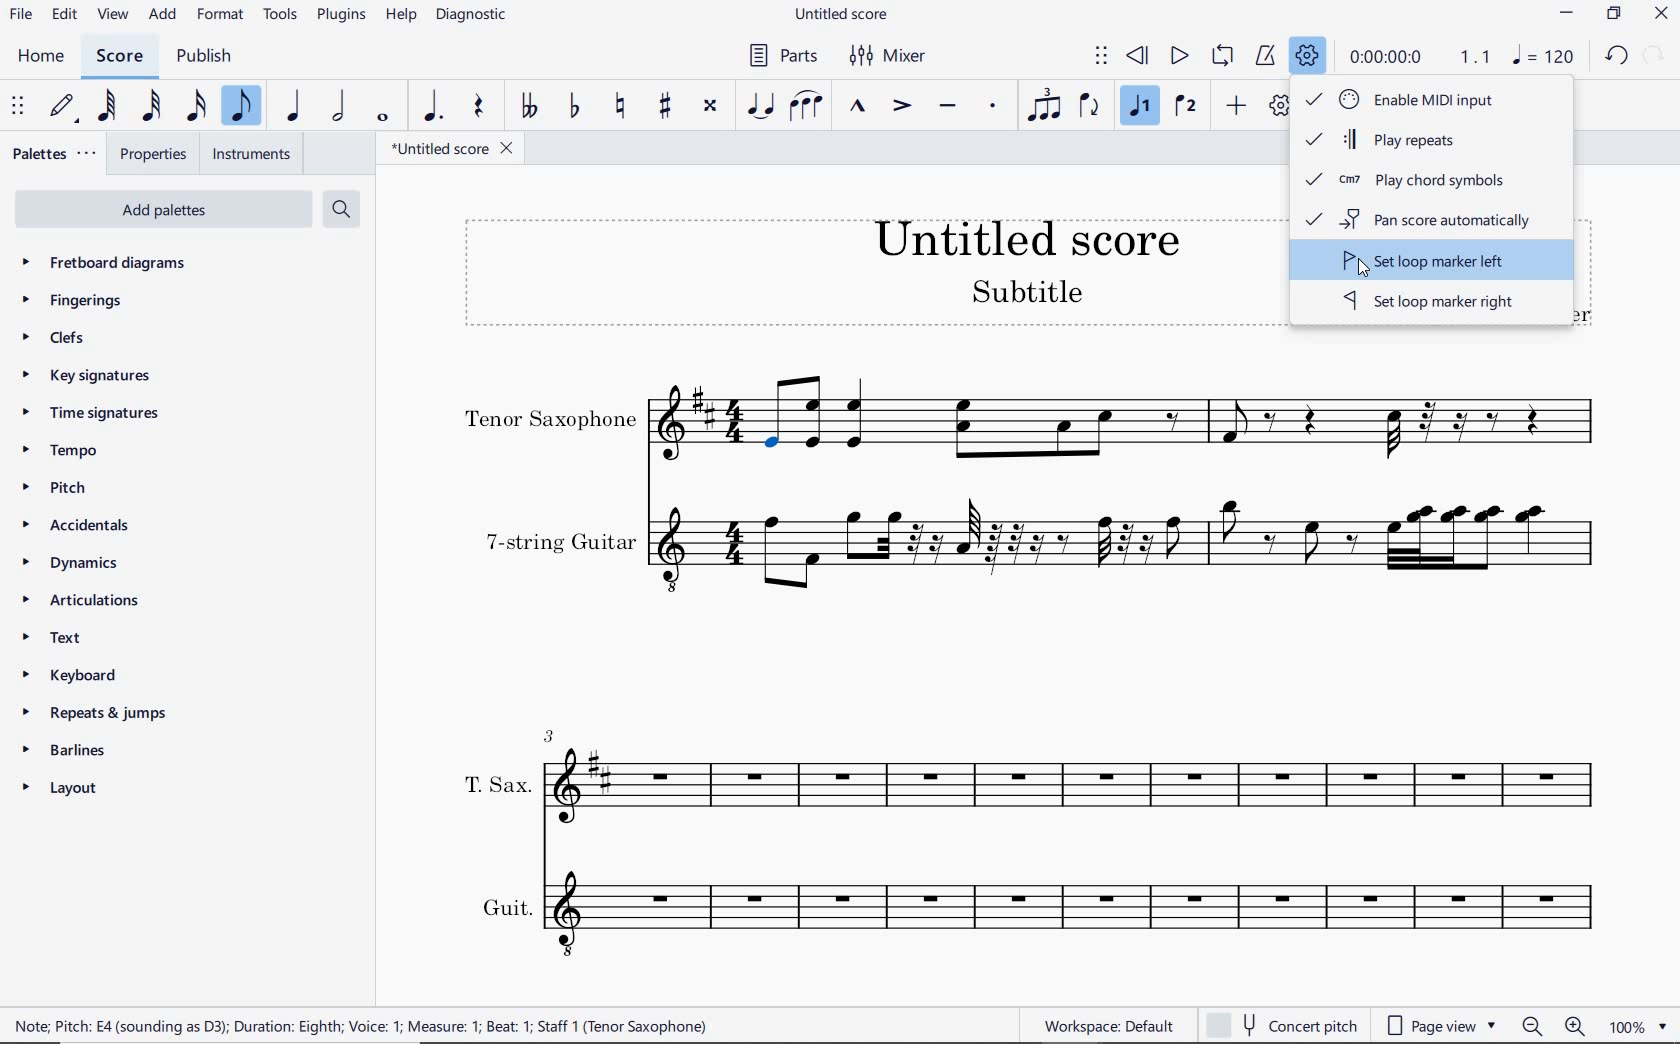 This screenshot has height=1044, width=1680. Describe the element at coordinates (1420, 98) in the screenshot. I see `Enable MIDI Input` at that location.